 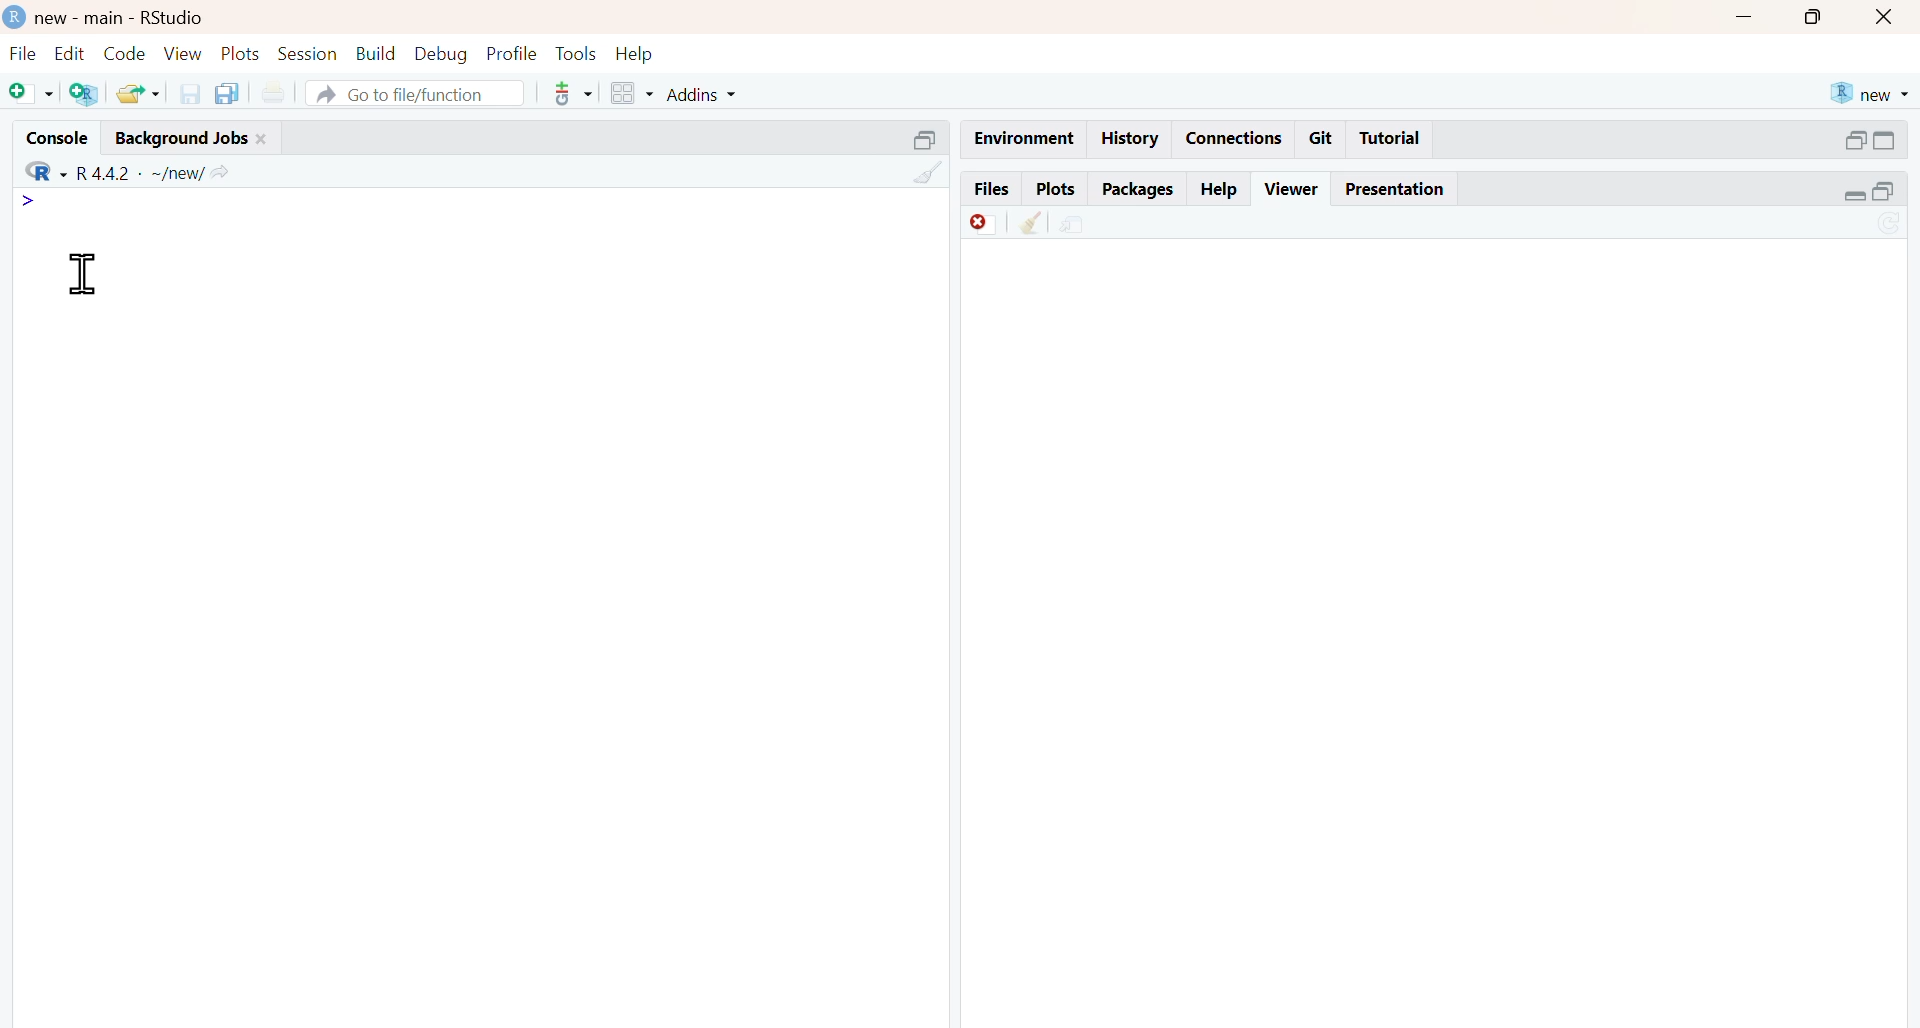 What do you see at coordinates (1073, 225) in the screenshot?
I see `share` at bounding box center [1073, 225].